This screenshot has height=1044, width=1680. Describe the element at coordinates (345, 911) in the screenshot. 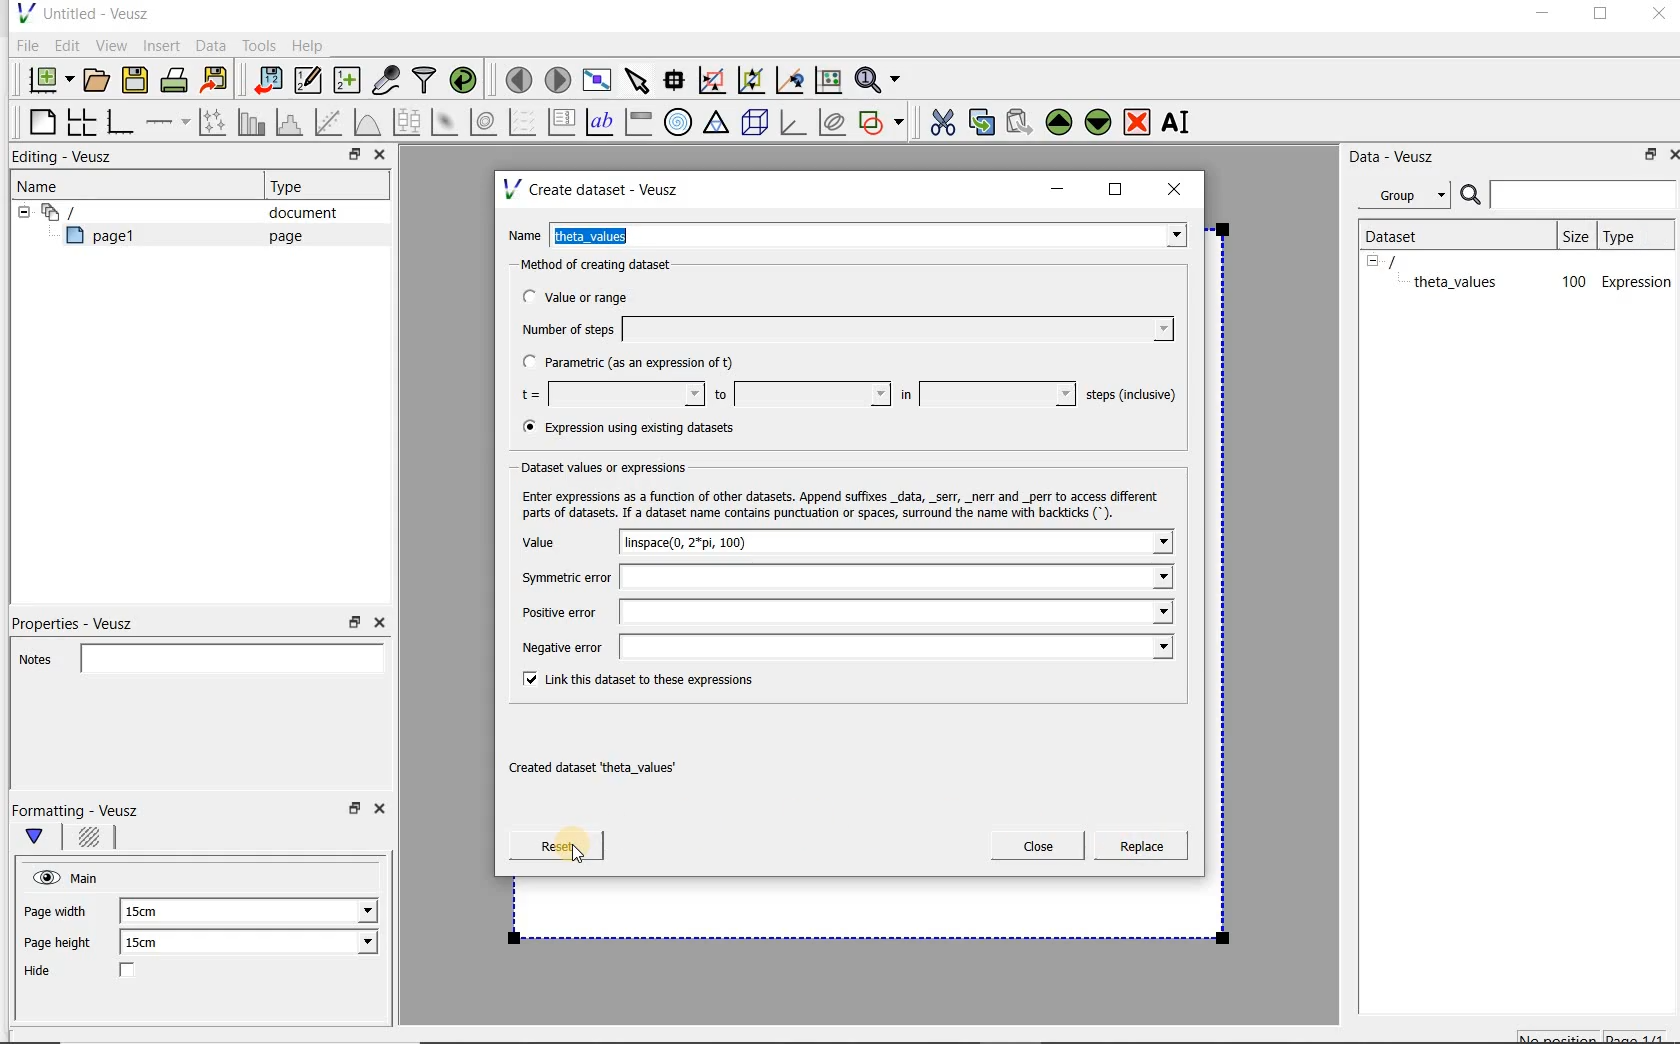

I see `Page width dropdown` at that location.